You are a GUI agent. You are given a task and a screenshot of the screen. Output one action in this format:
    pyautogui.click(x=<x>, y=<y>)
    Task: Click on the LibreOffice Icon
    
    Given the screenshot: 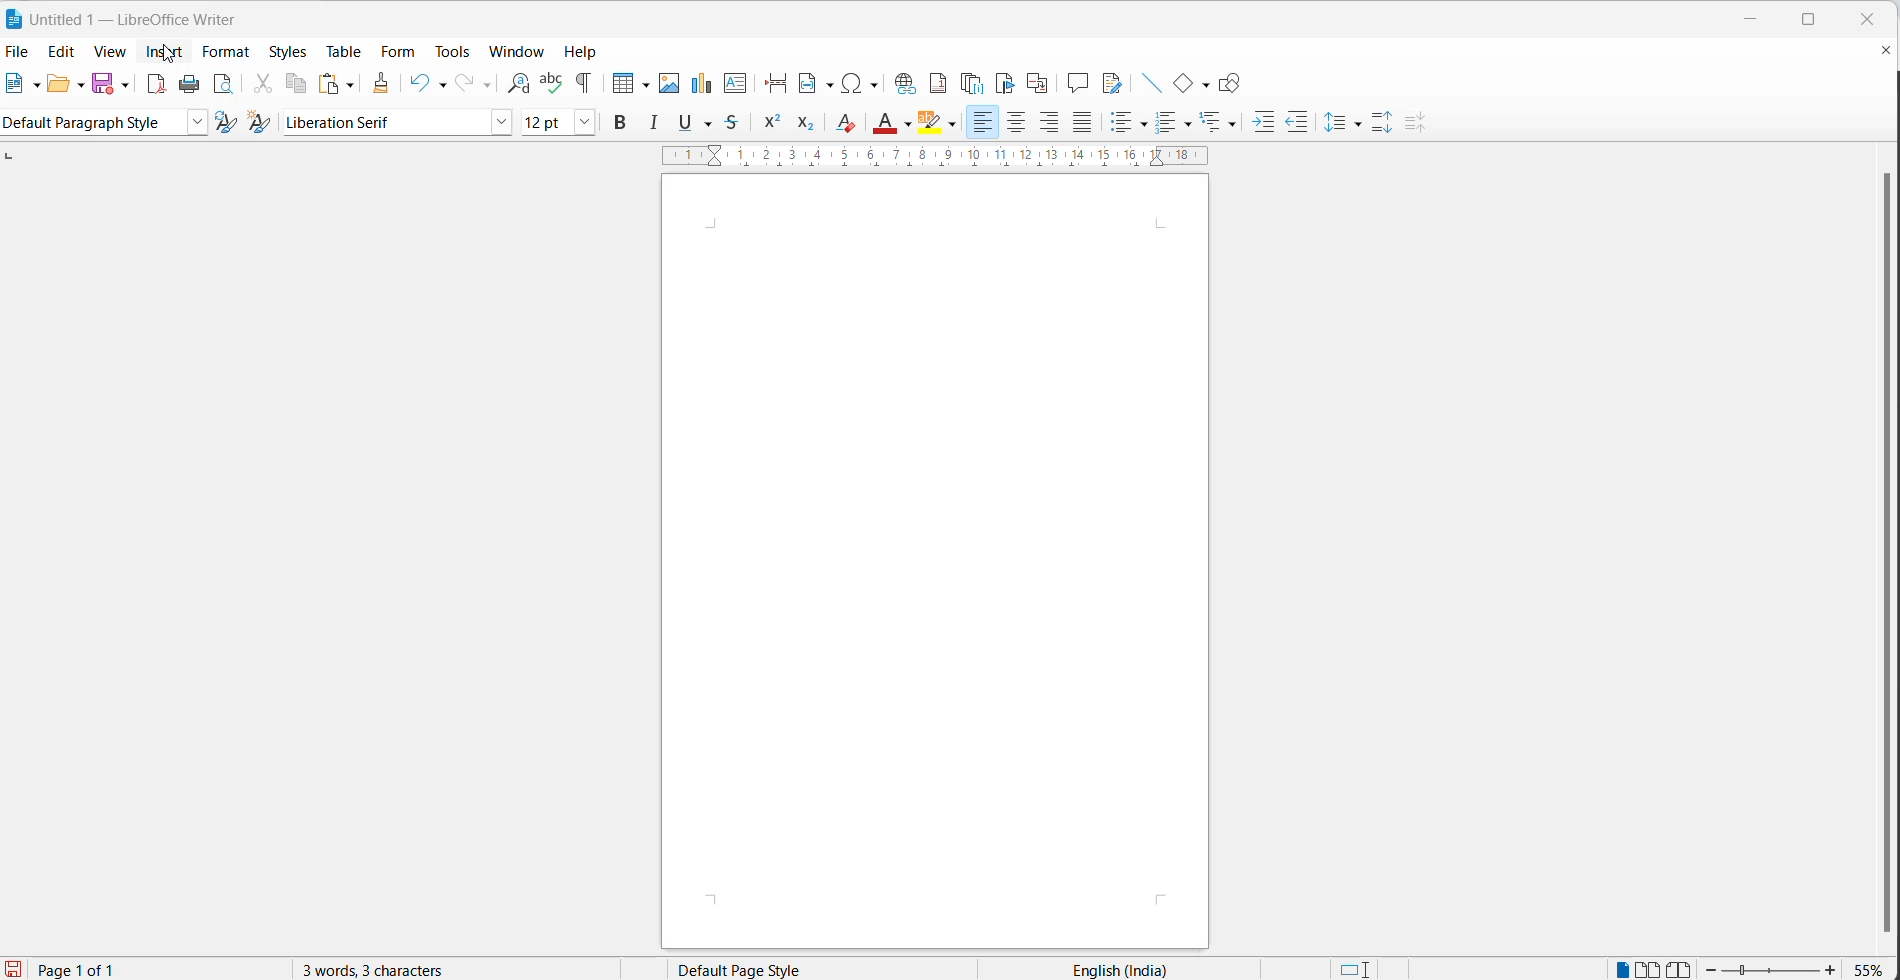 What is the action you would take?
    pyautogui.click(x=13, y=17)
    